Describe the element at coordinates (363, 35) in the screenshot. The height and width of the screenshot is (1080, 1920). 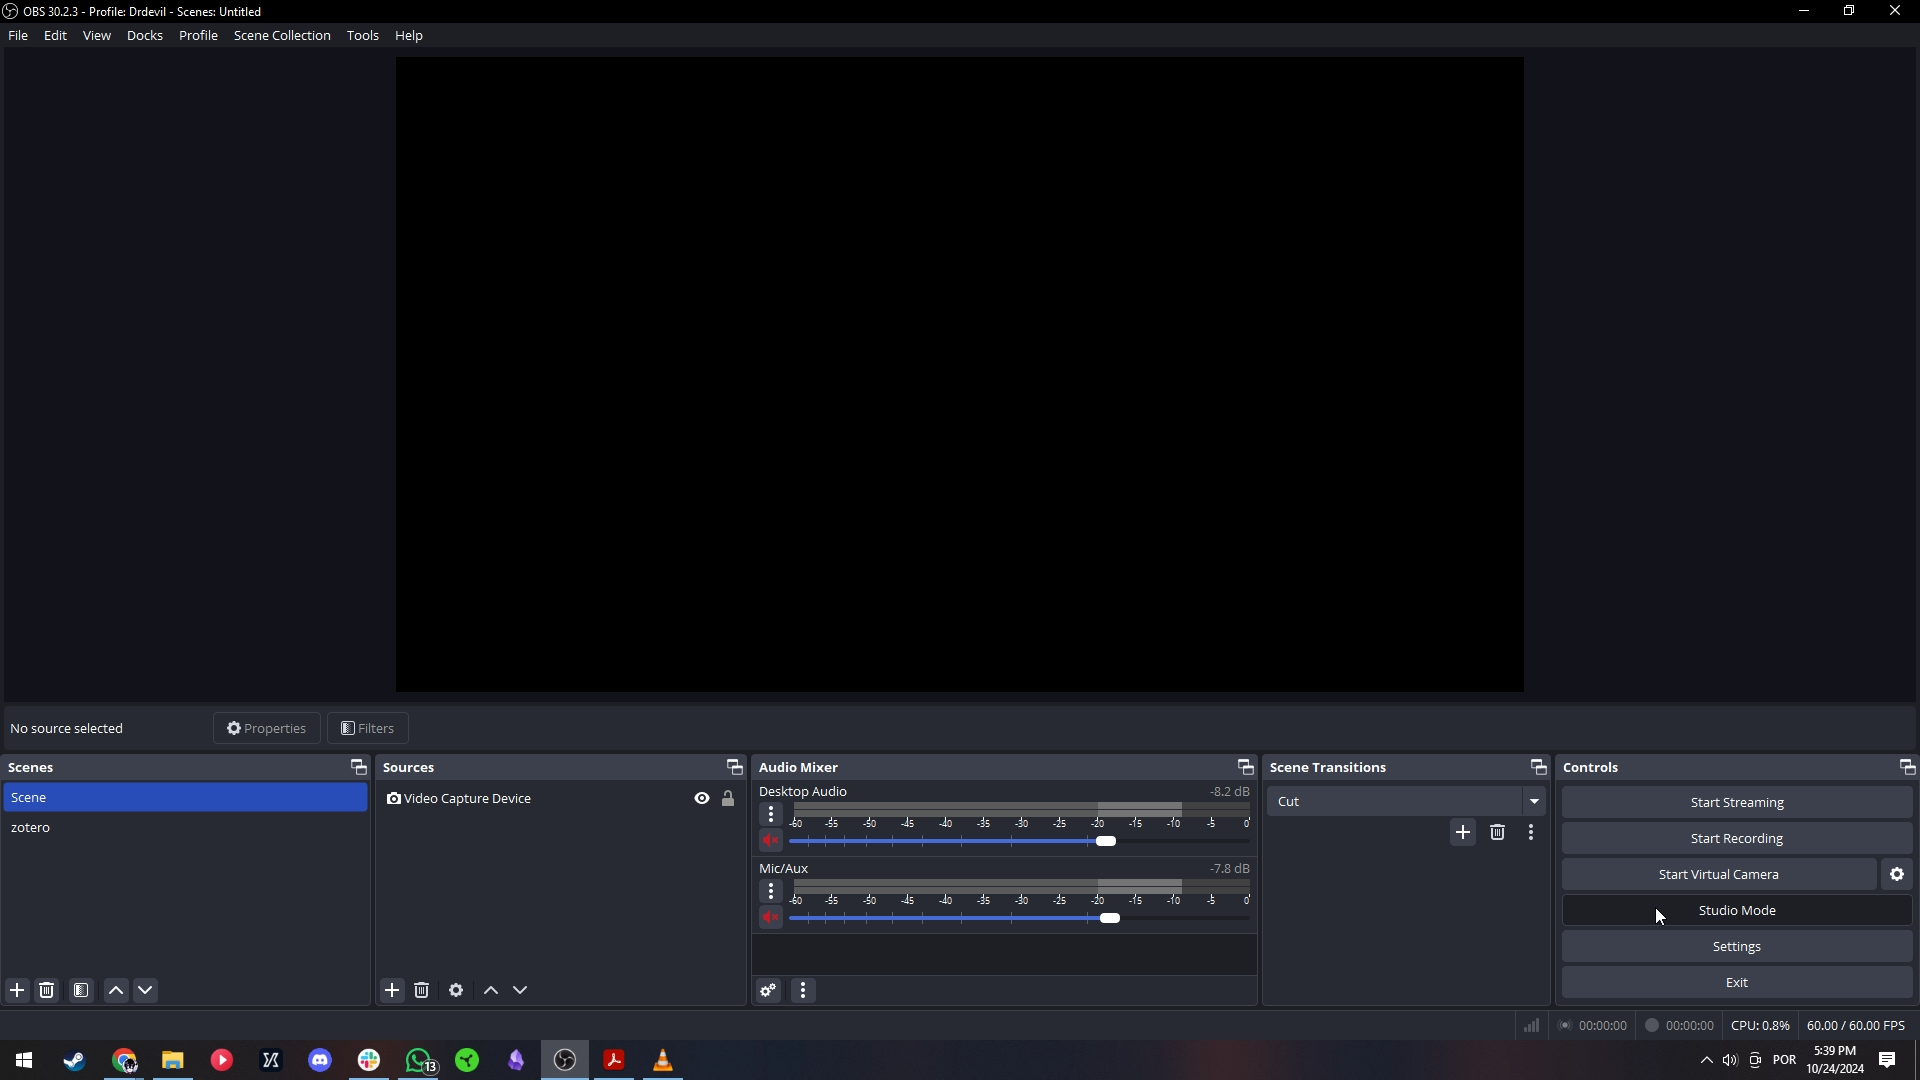
I see `Tools` at that location.